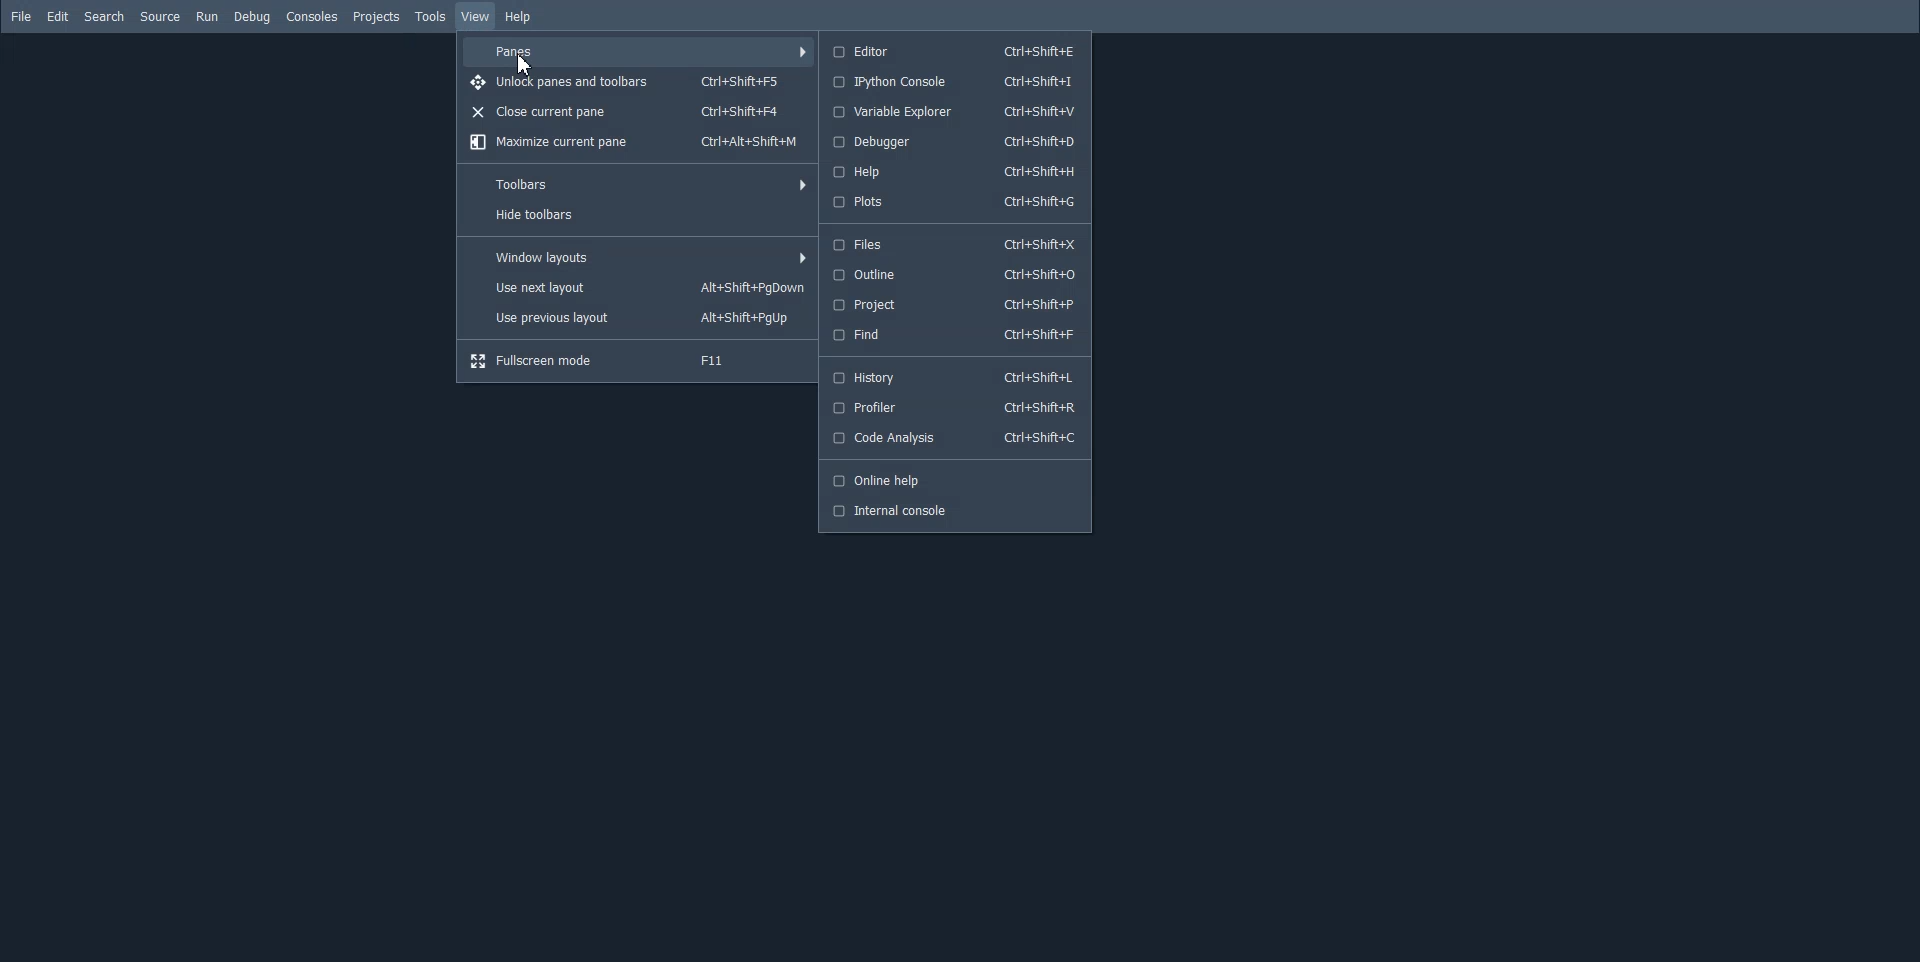 This screenshot has height=962, width=1920. I want to click on Use next layout, so click(639, 287).